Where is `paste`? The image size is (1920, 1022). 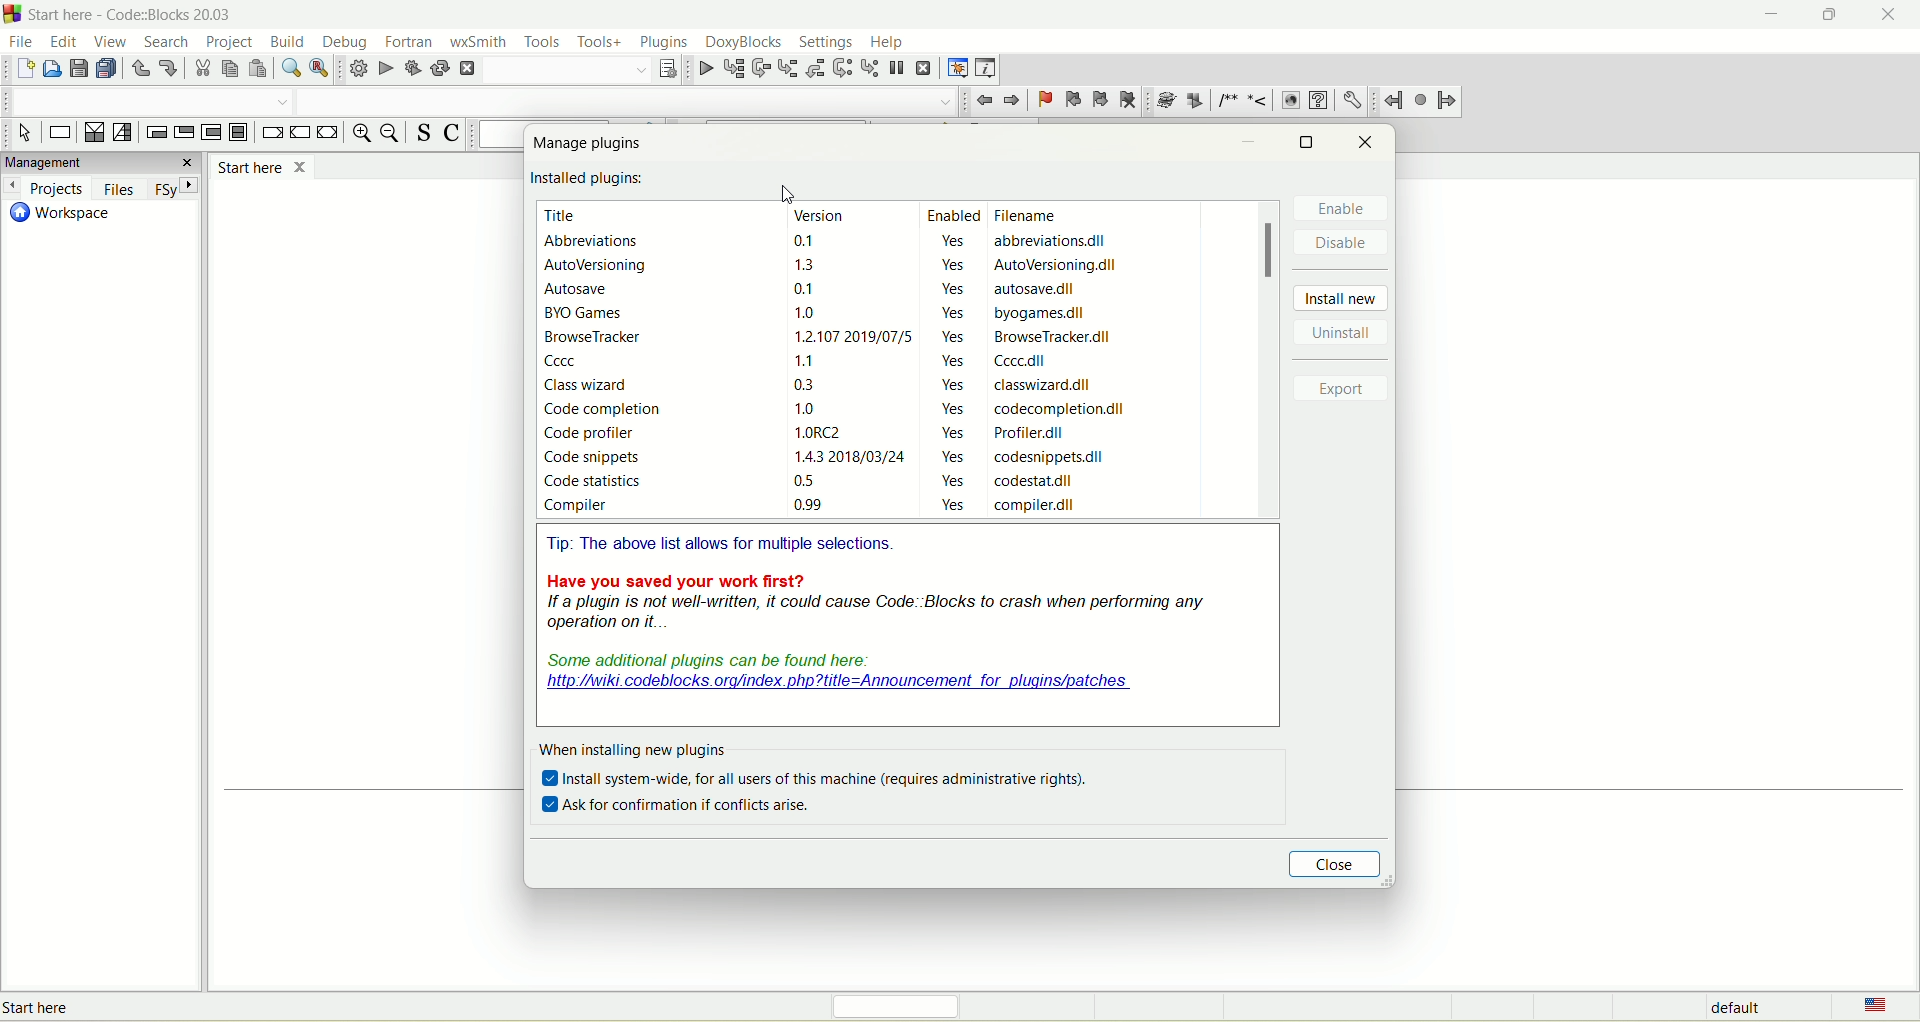 paste is located at coordinates (259, 70).